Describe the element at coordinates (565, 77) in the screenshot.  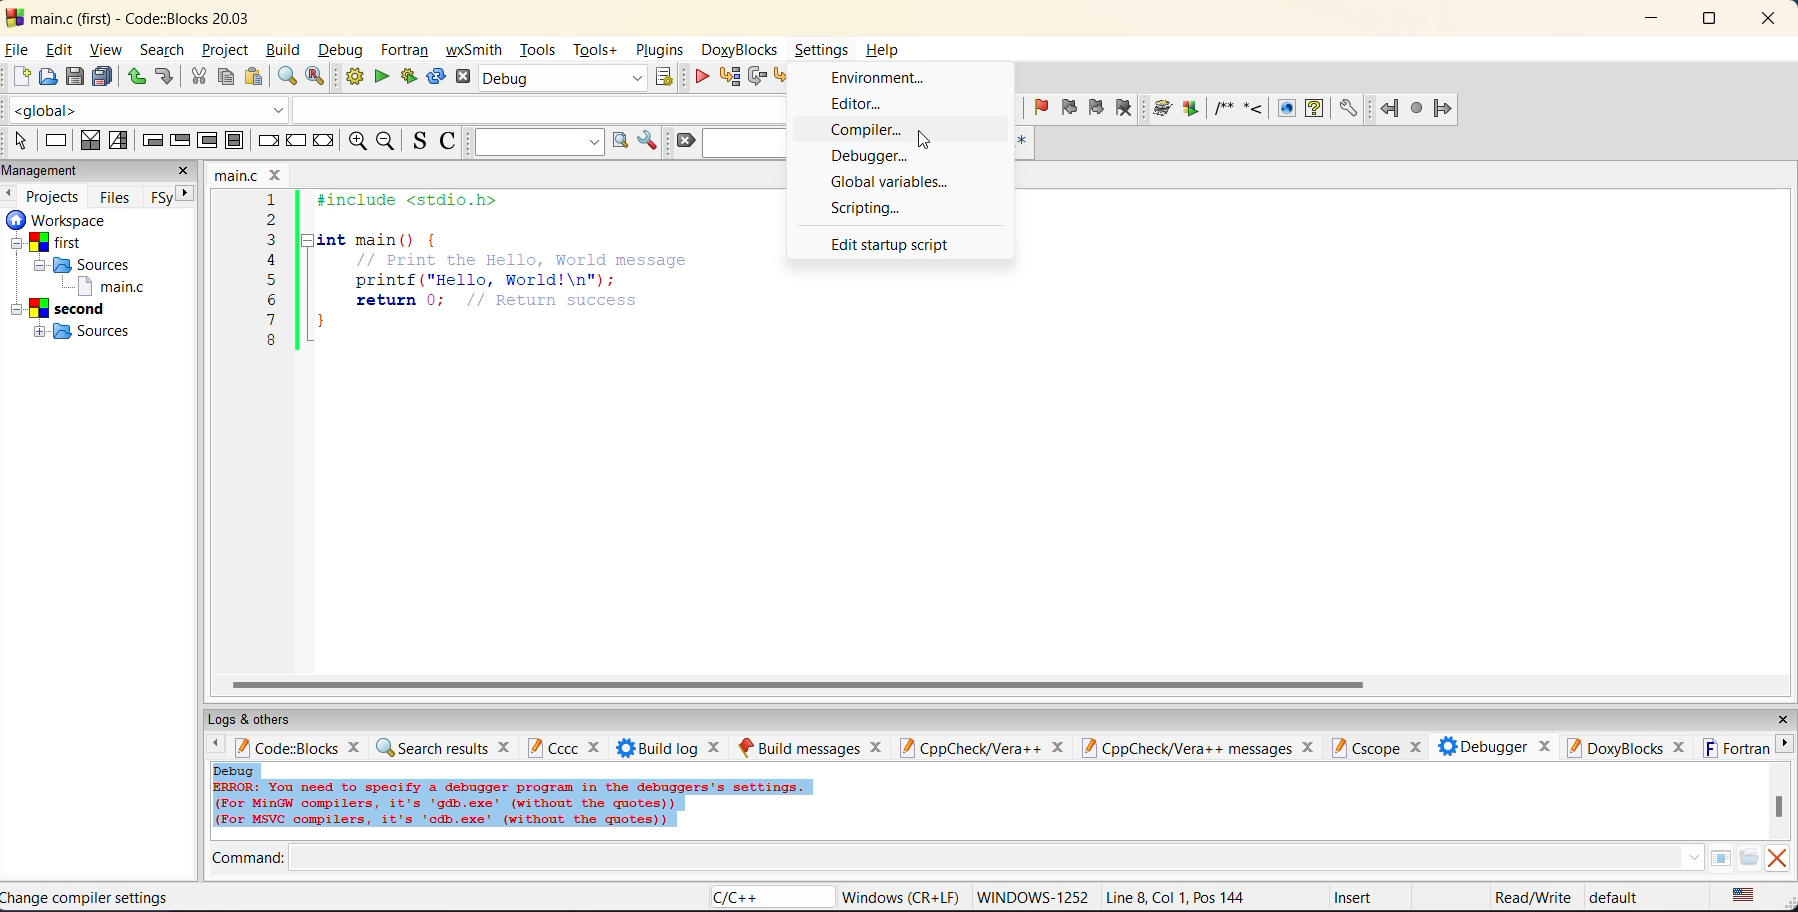
I see `Debug` at that location.